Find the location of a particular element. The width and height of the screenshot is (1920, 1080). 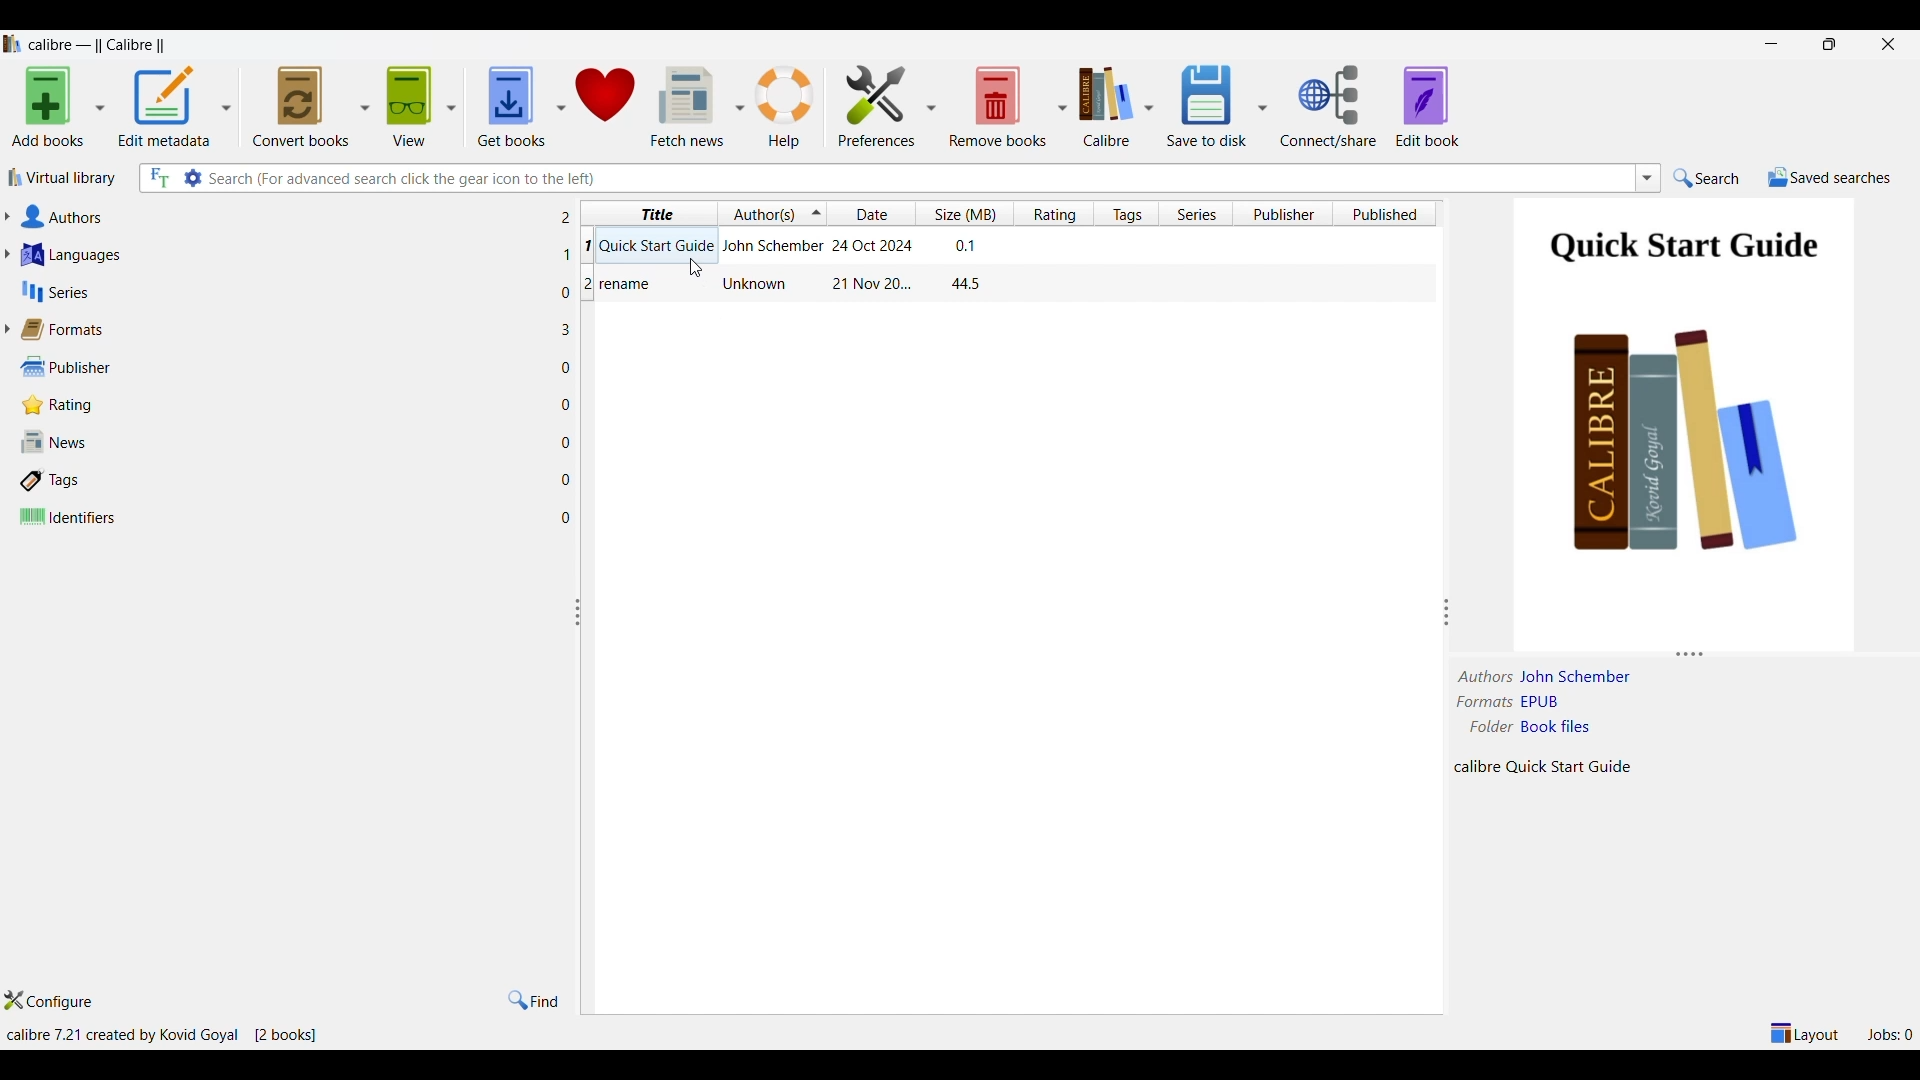

Fetch news is located at coordinates (687, 105).